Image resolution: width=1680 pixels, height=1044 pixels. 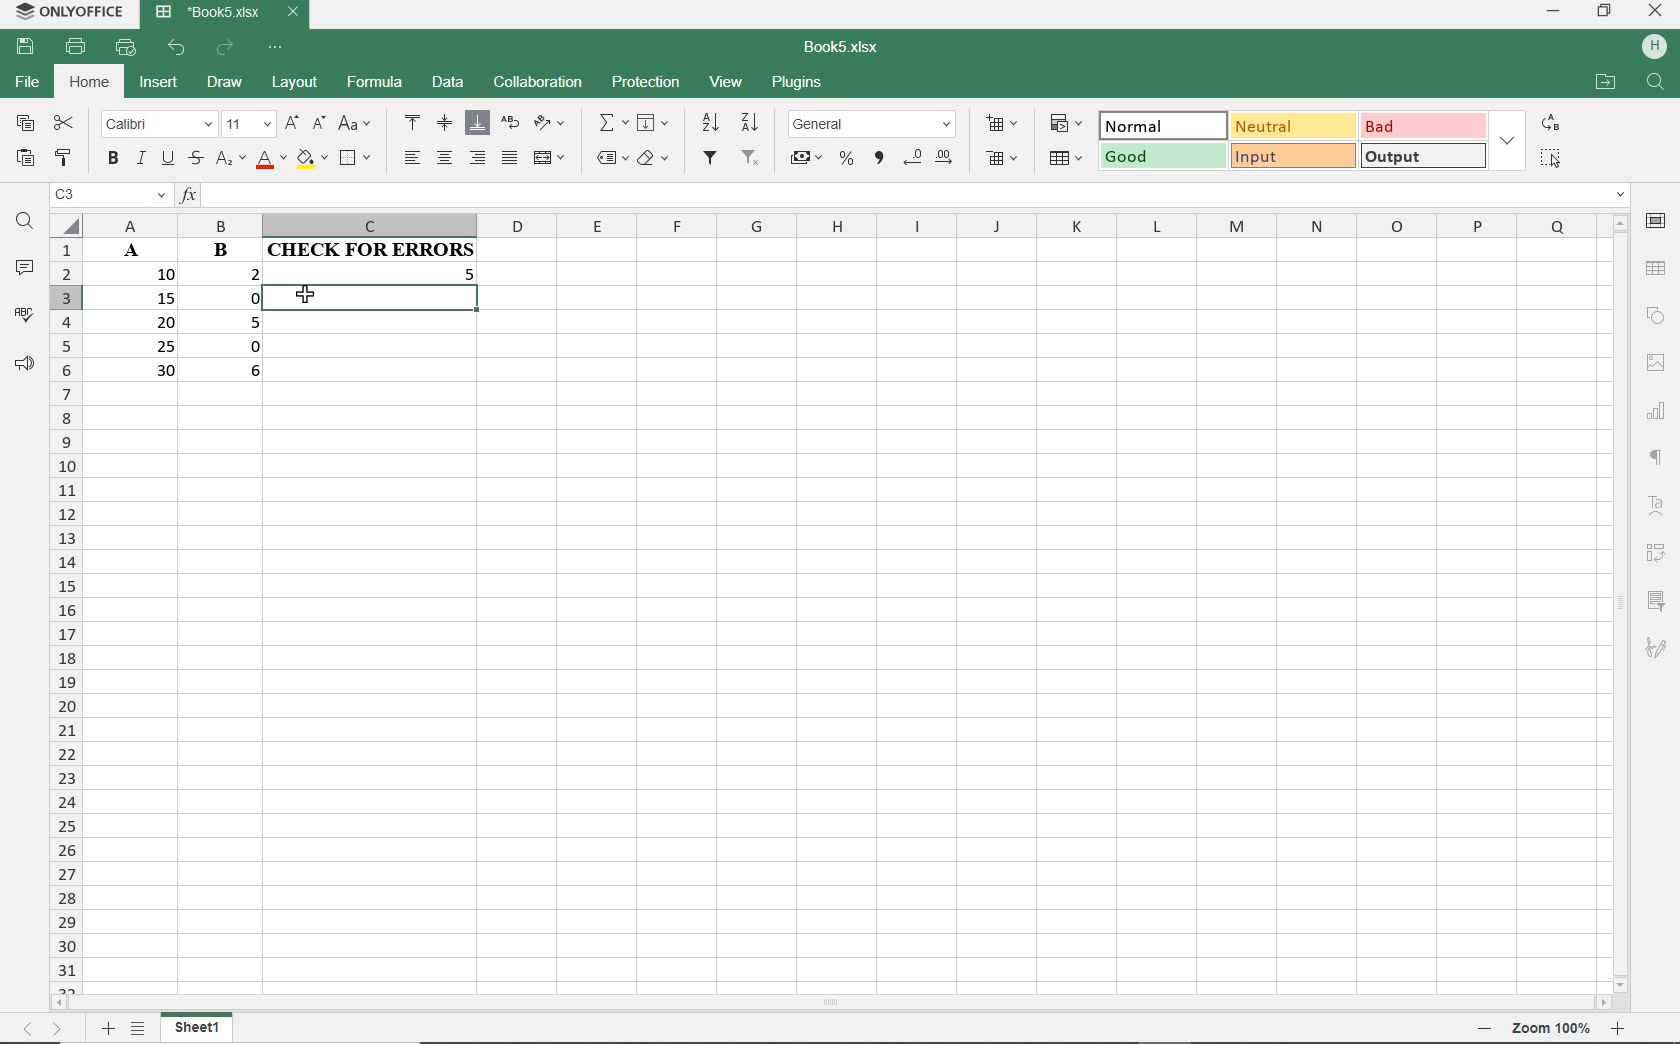 What do you see at coordinates (478, 159) in the screenshot?
I see `ALIGN RIGHT` at bounding box center [478, 159].